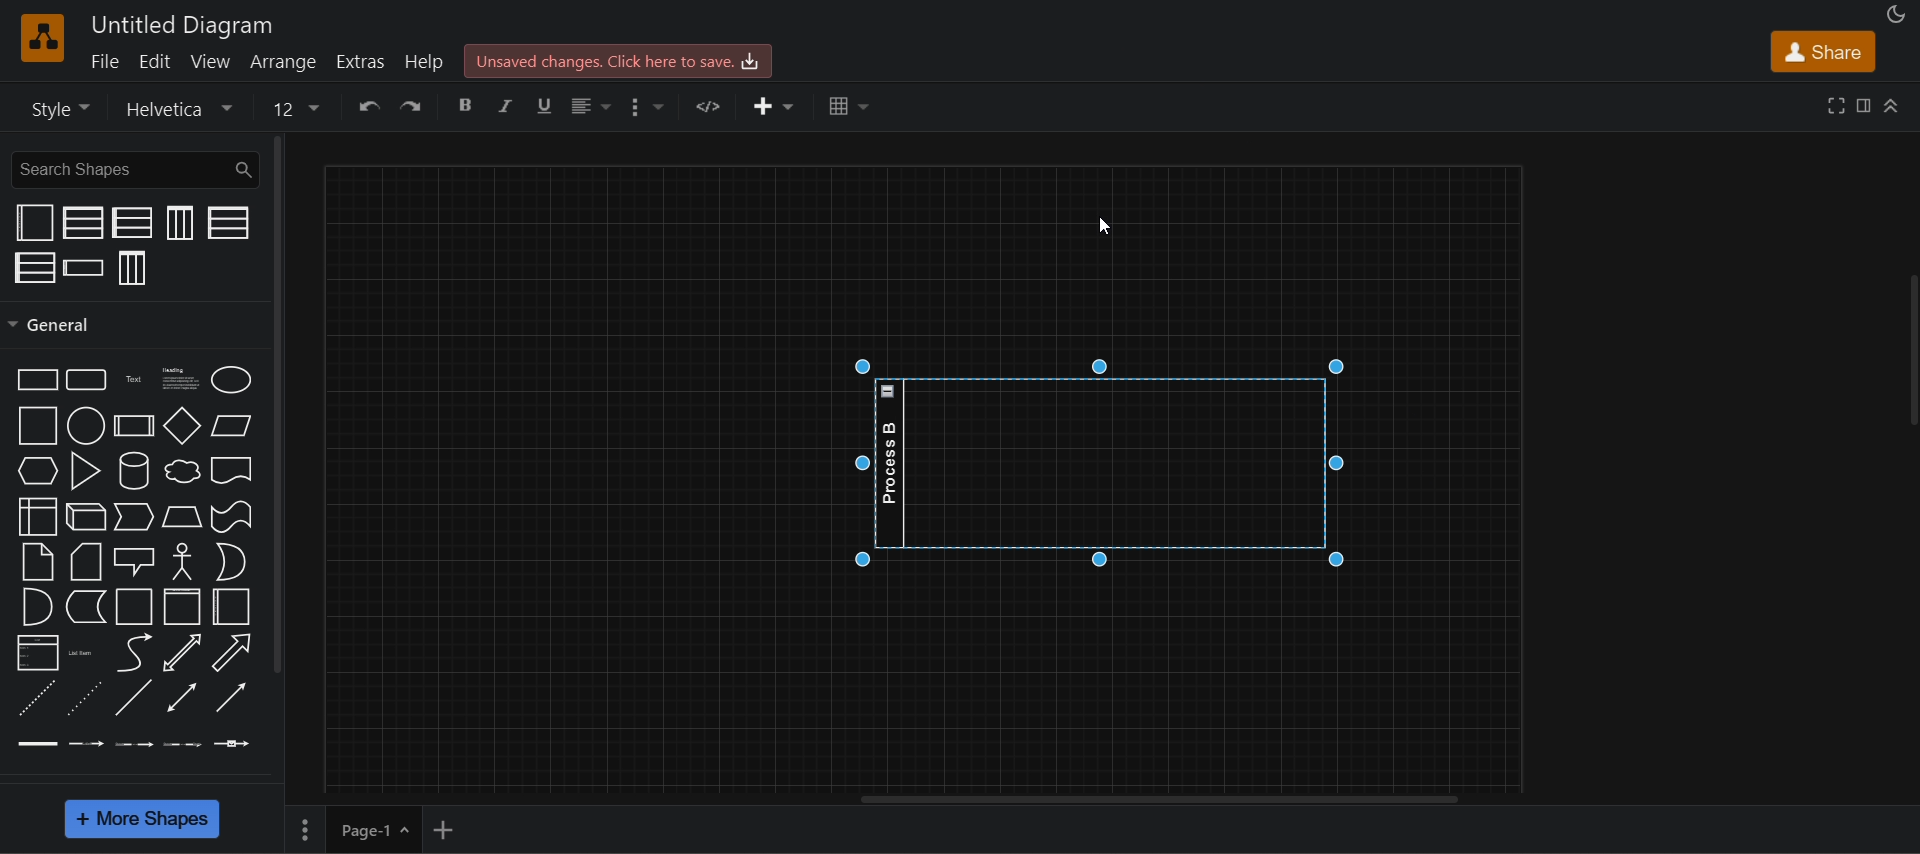 The width and height of the screenshot is (1920, 854). I want to click on connector with symbol, so click(232, 743).